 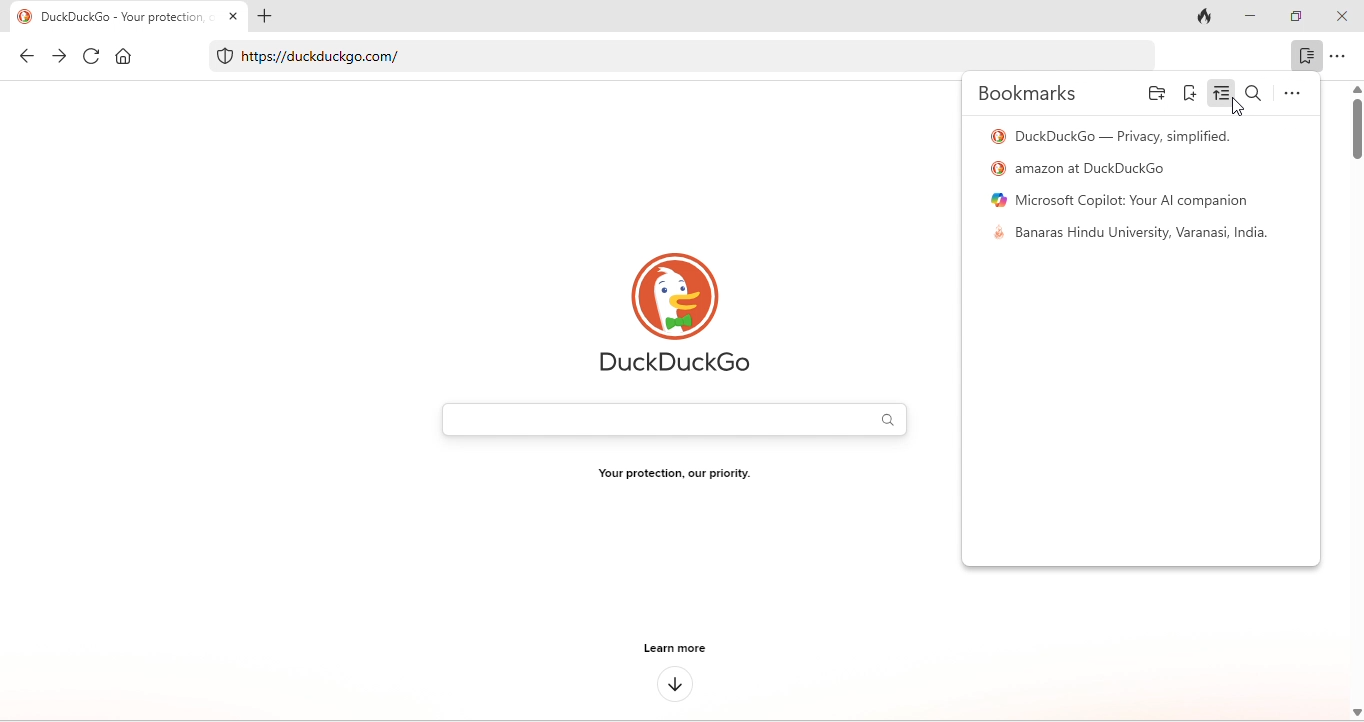 What do you see at coordinates (1257, 92) in the screenshot?
I see `search` at bounding box center [1257, 92].